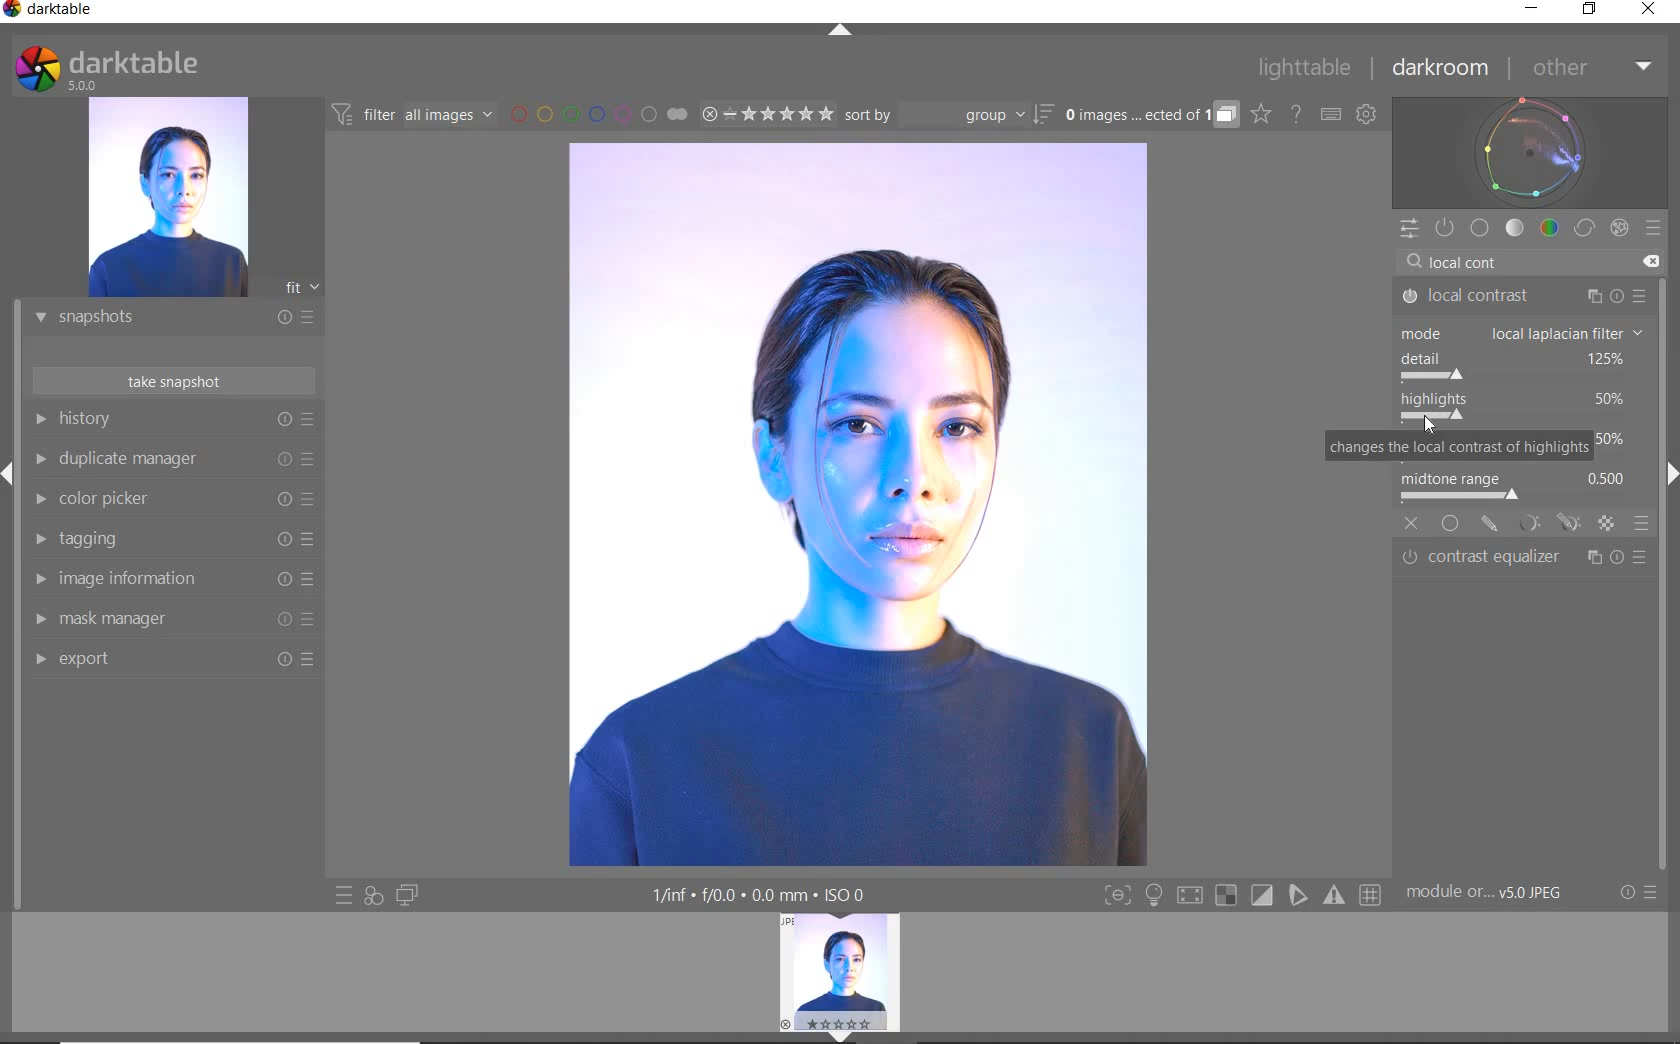 The image size is (1680, 1044). I want to click on EFFECT, so click(1619, 227).